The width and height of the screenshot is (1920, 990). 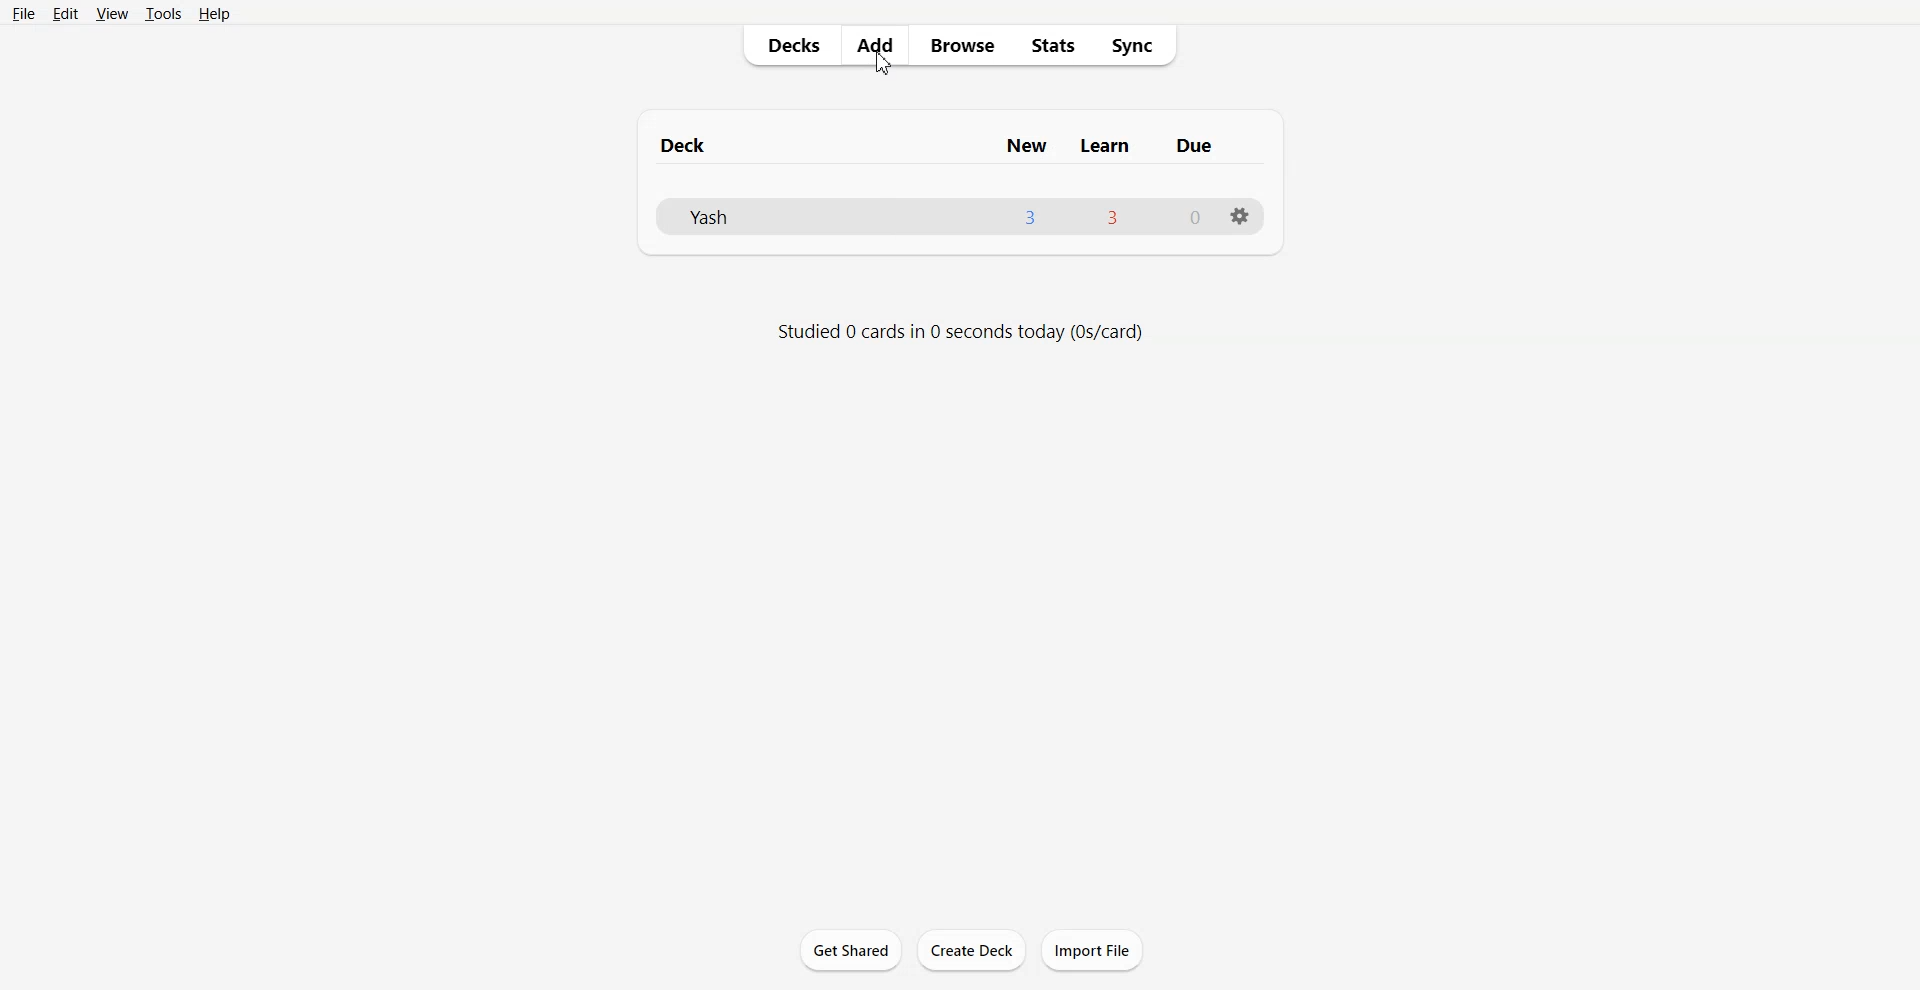 I want to click on View, so click(x=112, y=15).